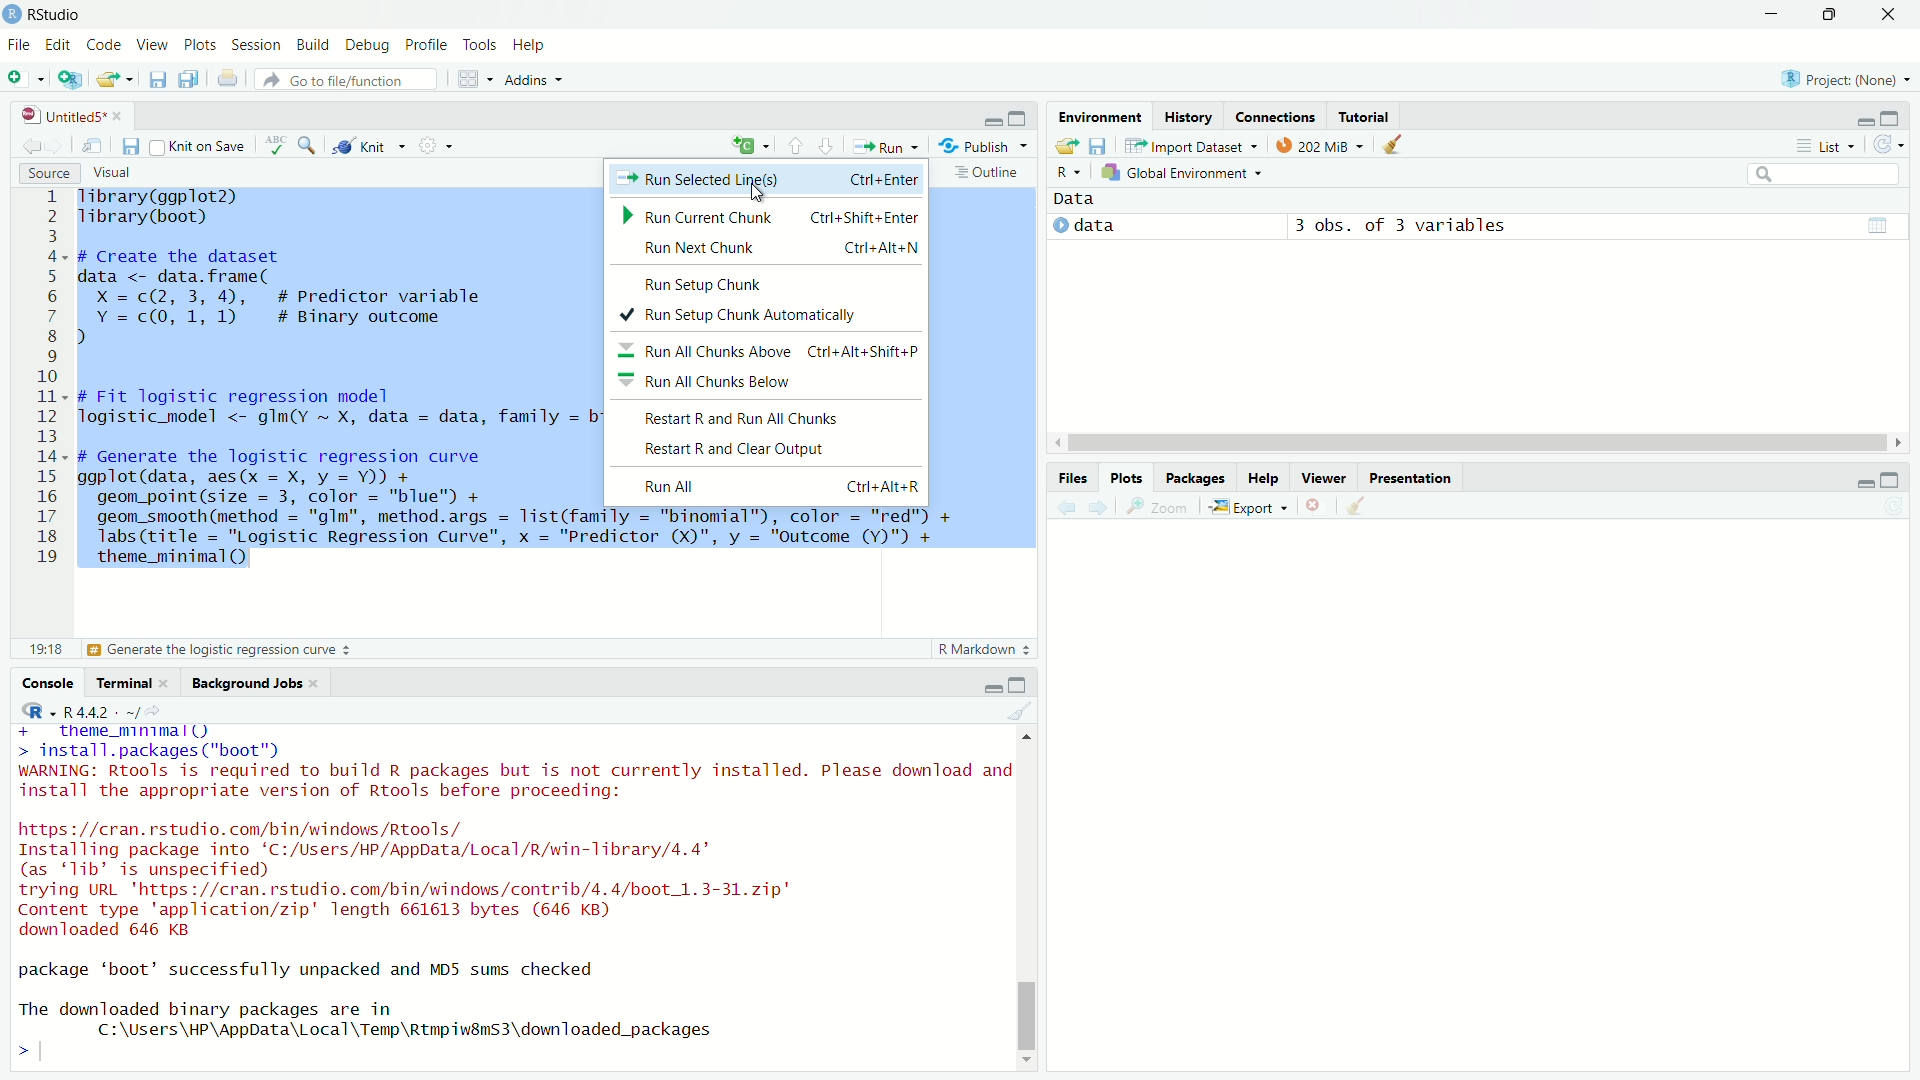 This screenshot has height=1080, width=1920. I want to click on Previous plot, so click(1066, 508).